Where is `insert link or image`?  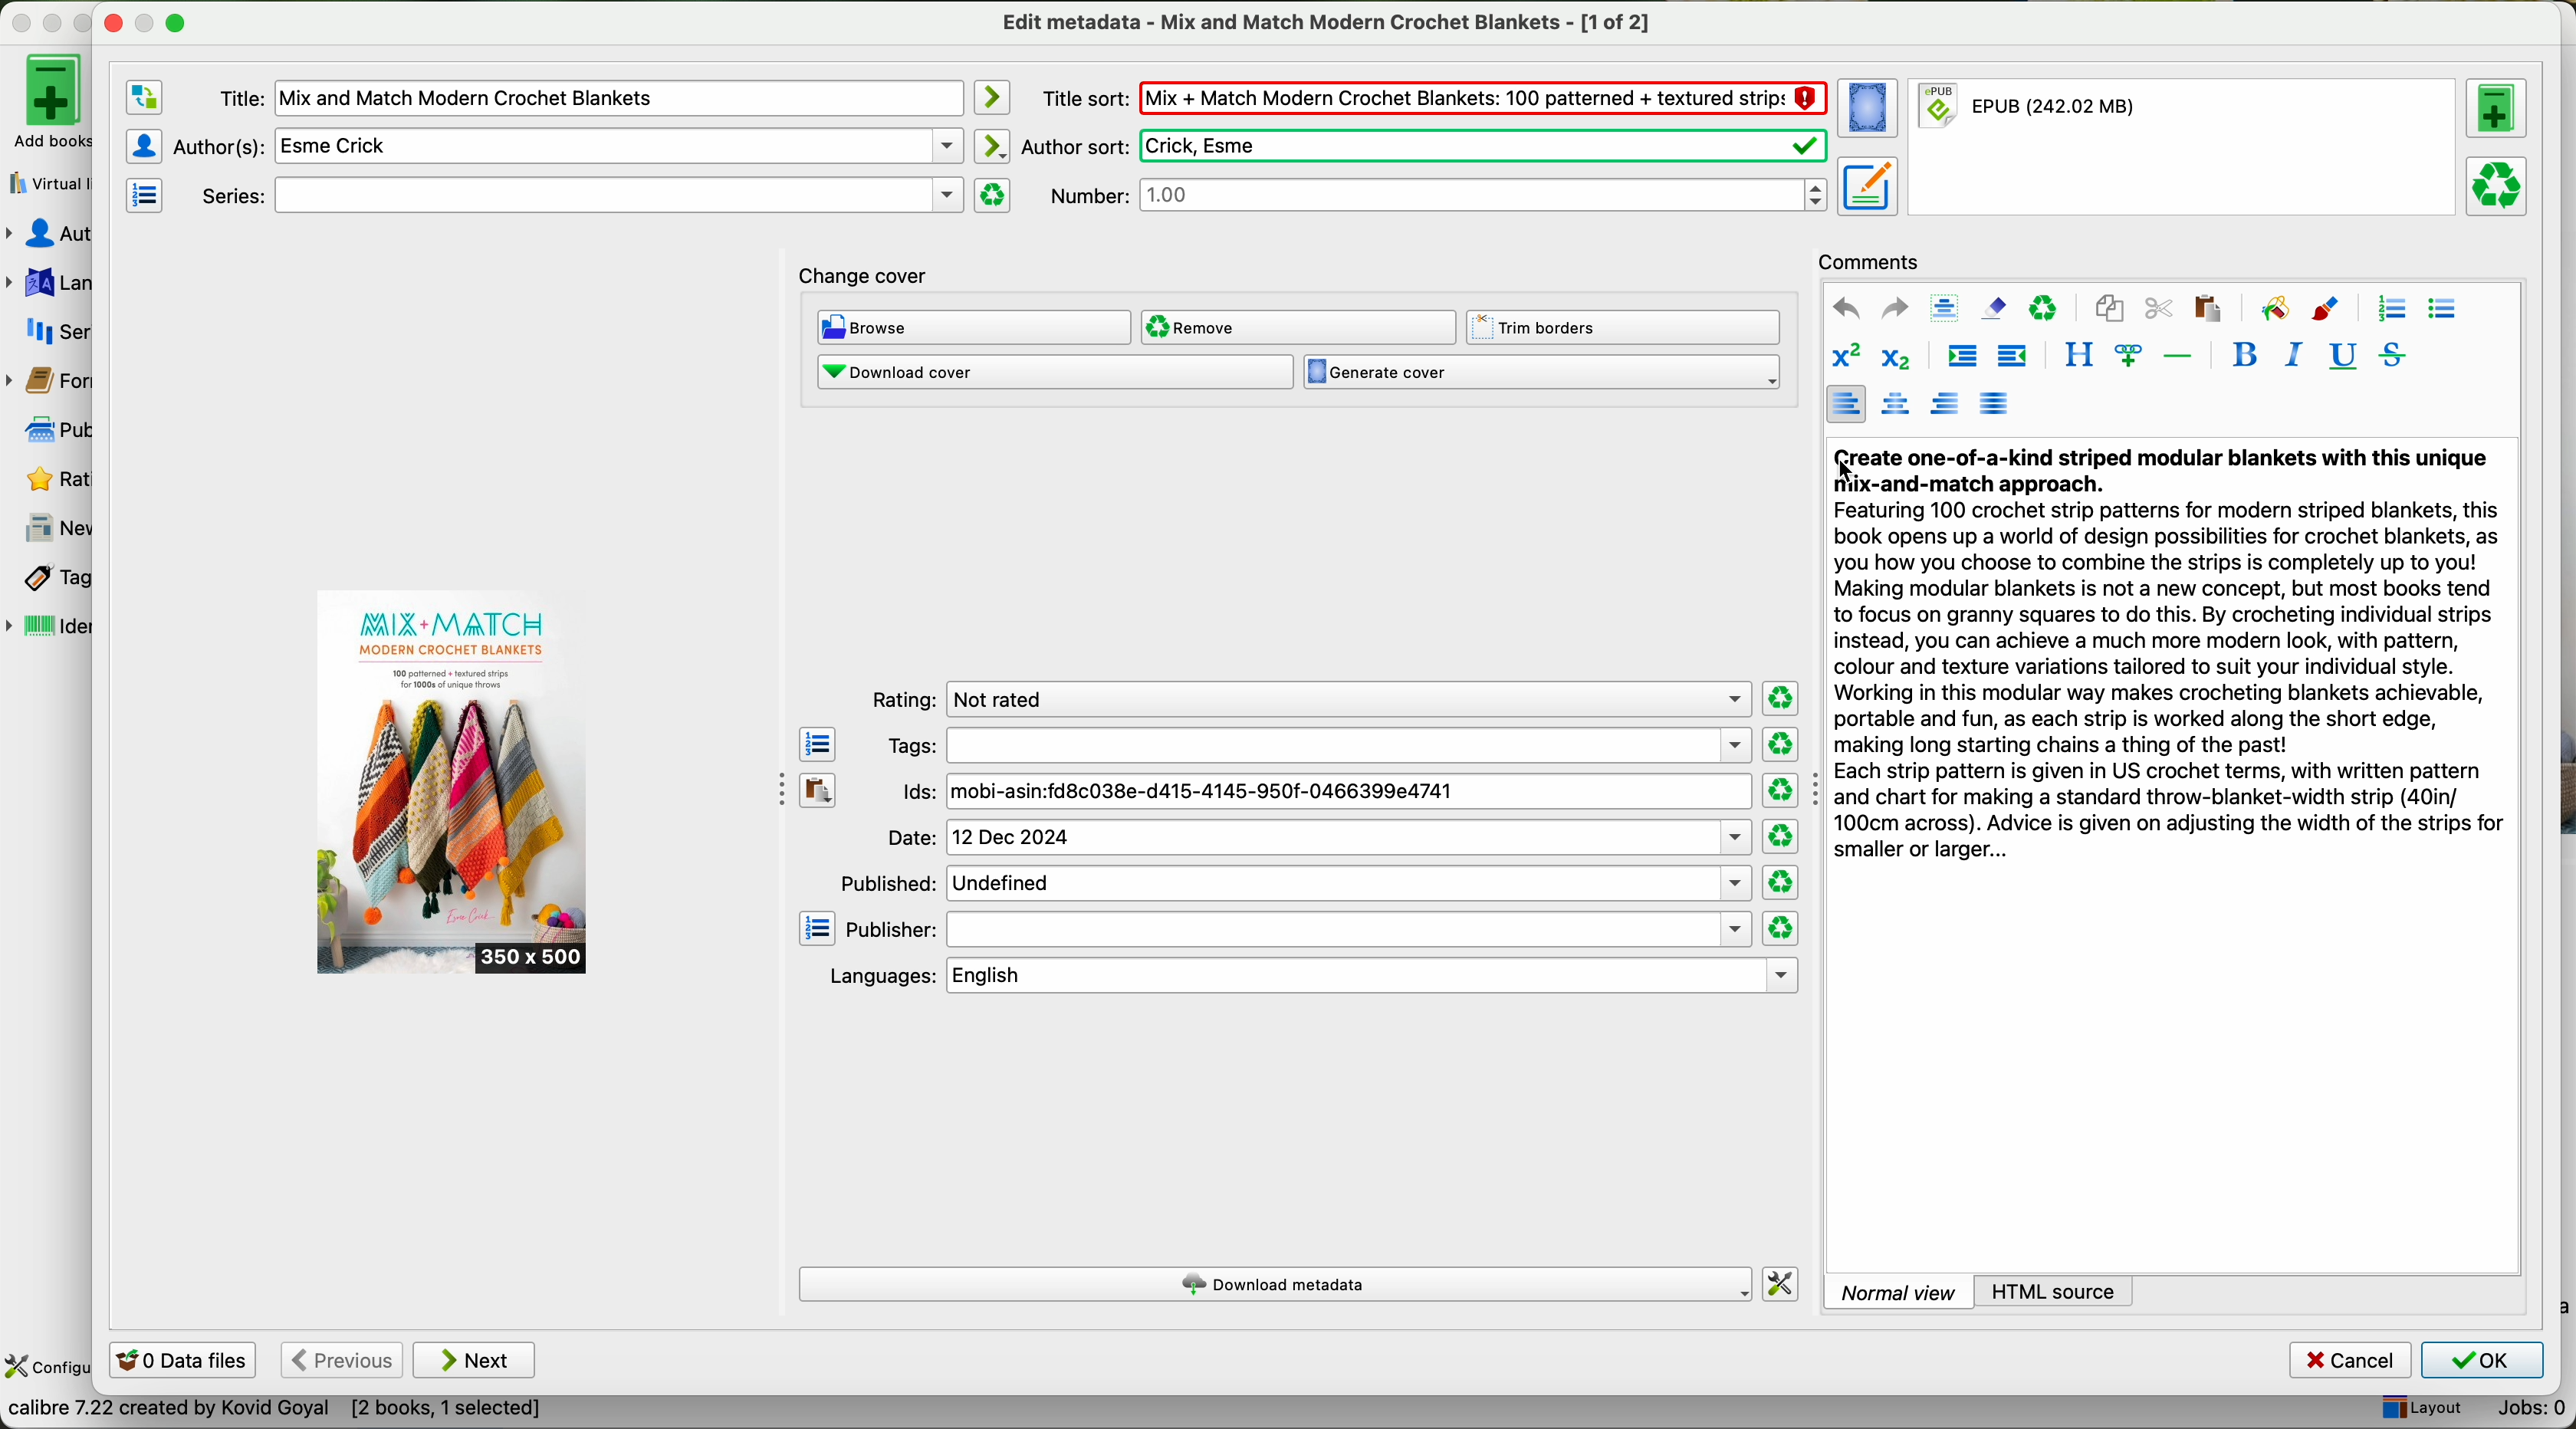
insert link or image is located at coordinates (2128, 355).